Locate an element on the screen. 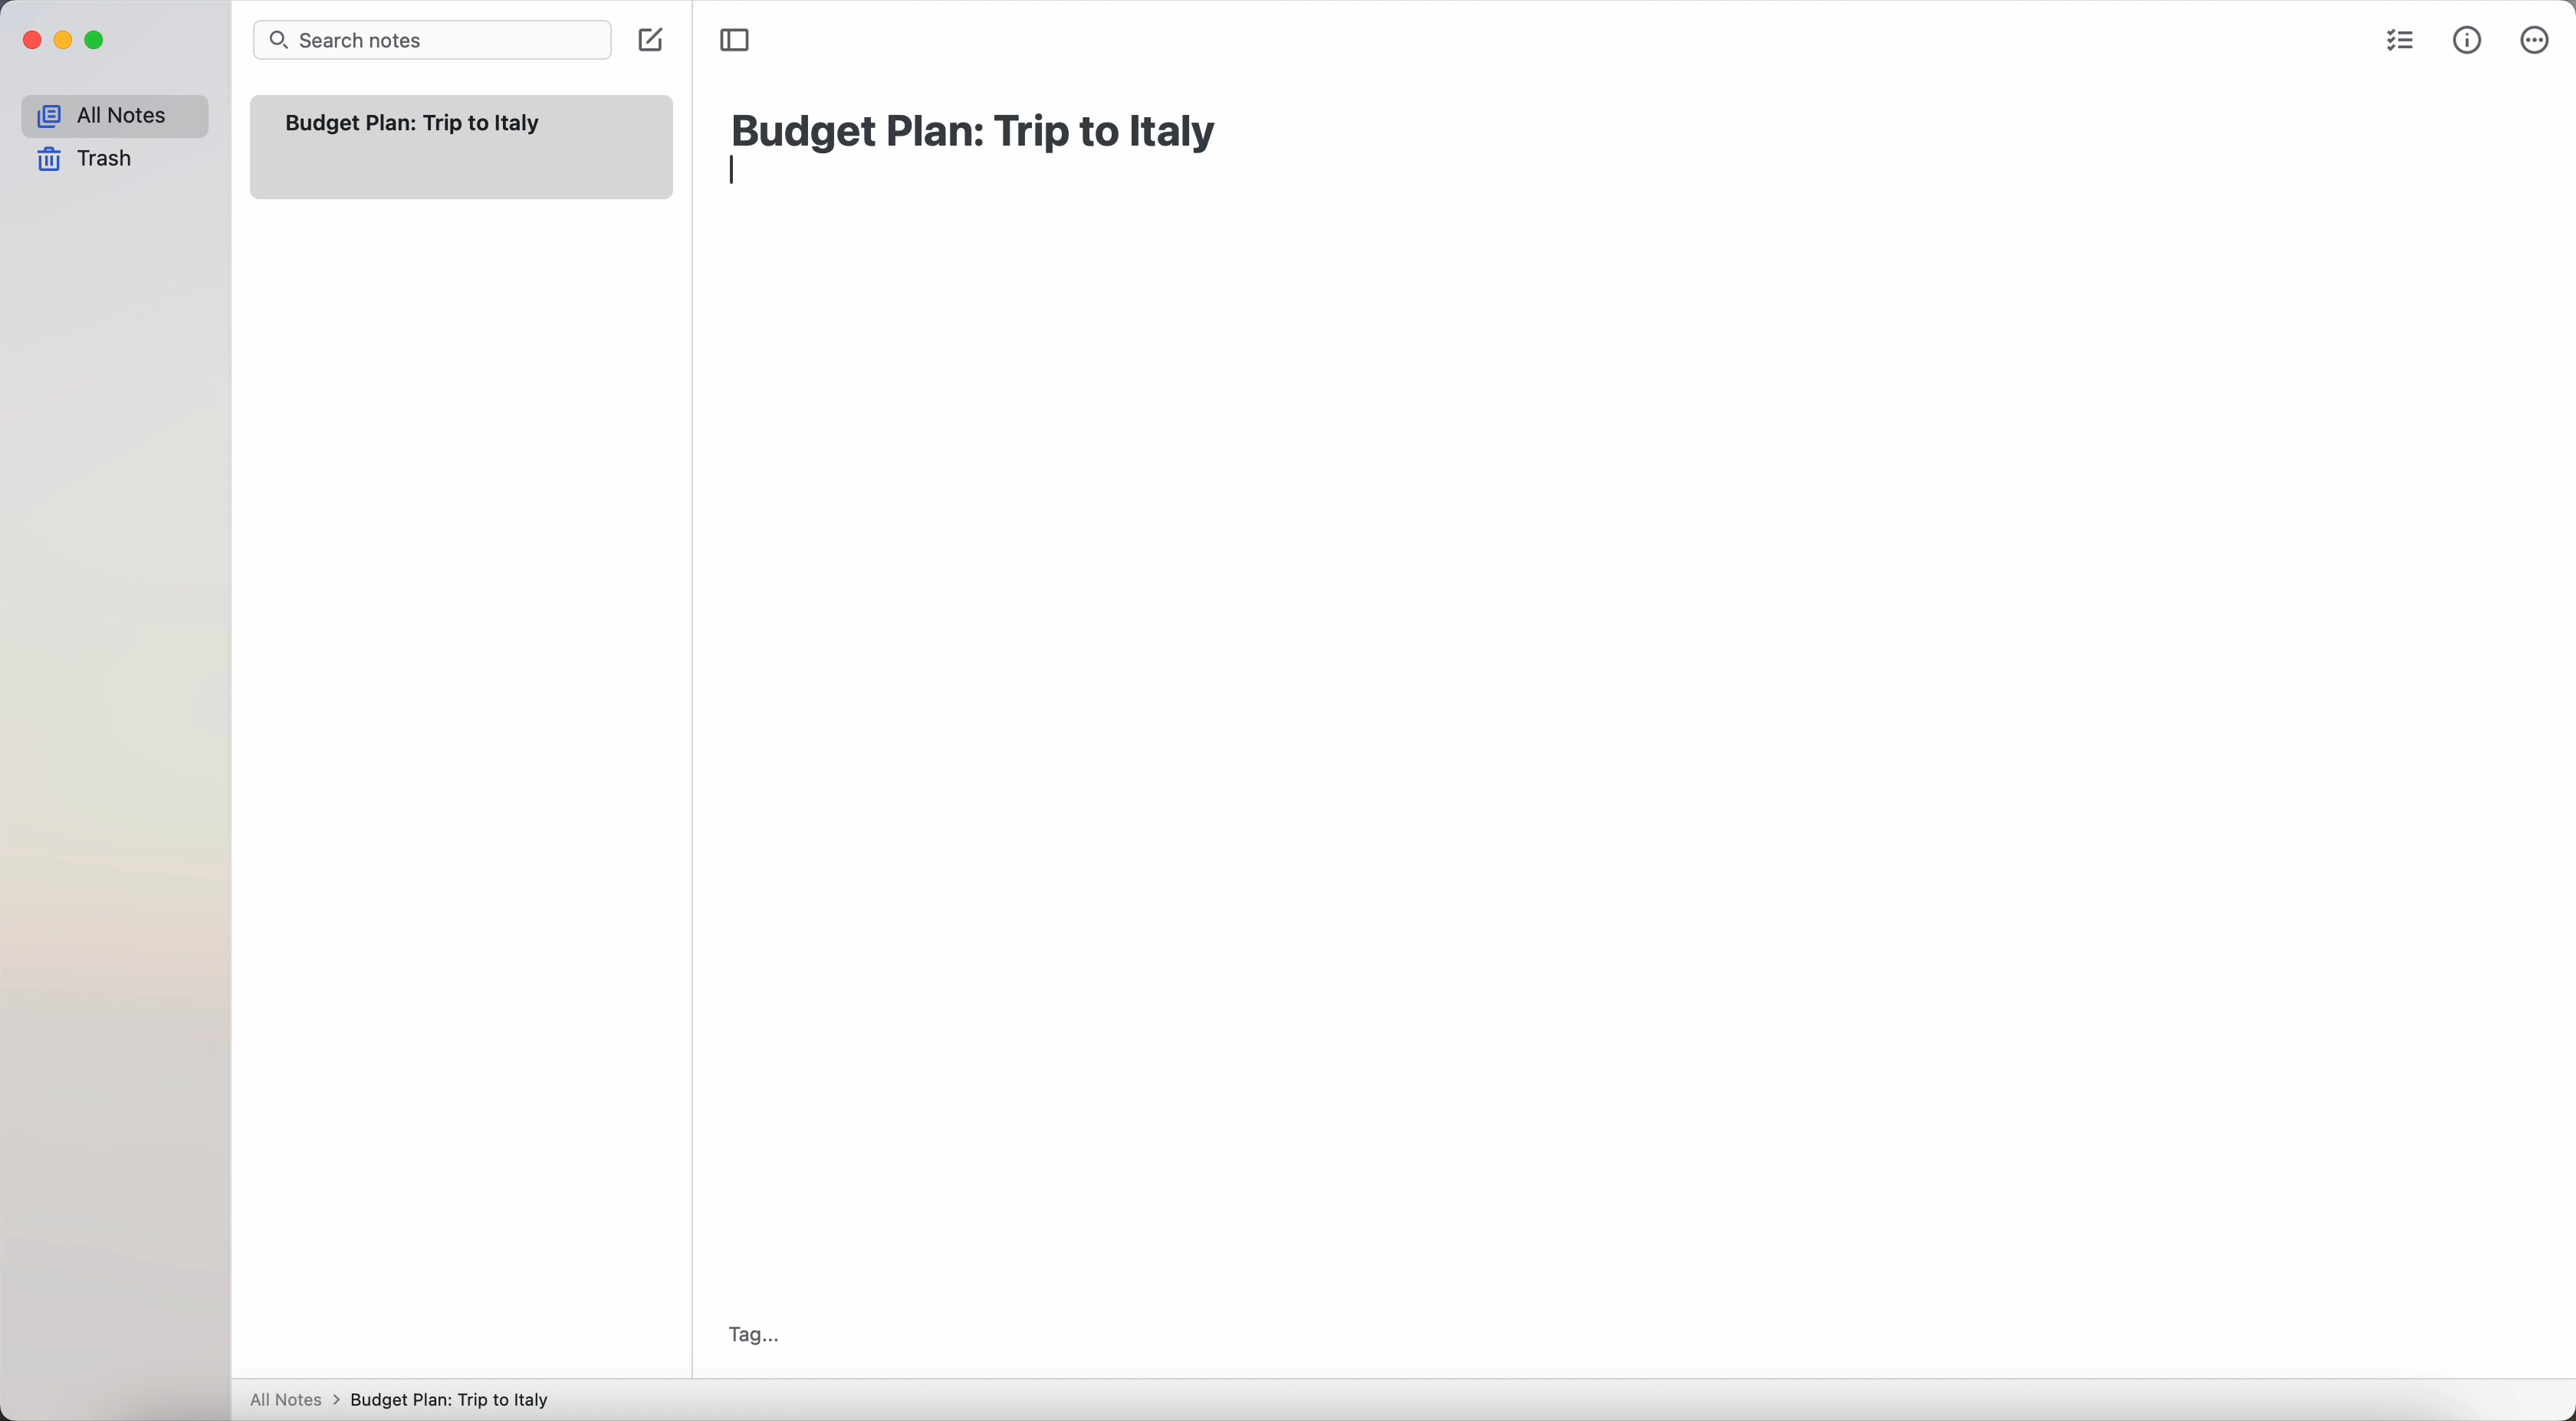 The image size is (2576, 1421). check list is located at coordinates (2401, 45).